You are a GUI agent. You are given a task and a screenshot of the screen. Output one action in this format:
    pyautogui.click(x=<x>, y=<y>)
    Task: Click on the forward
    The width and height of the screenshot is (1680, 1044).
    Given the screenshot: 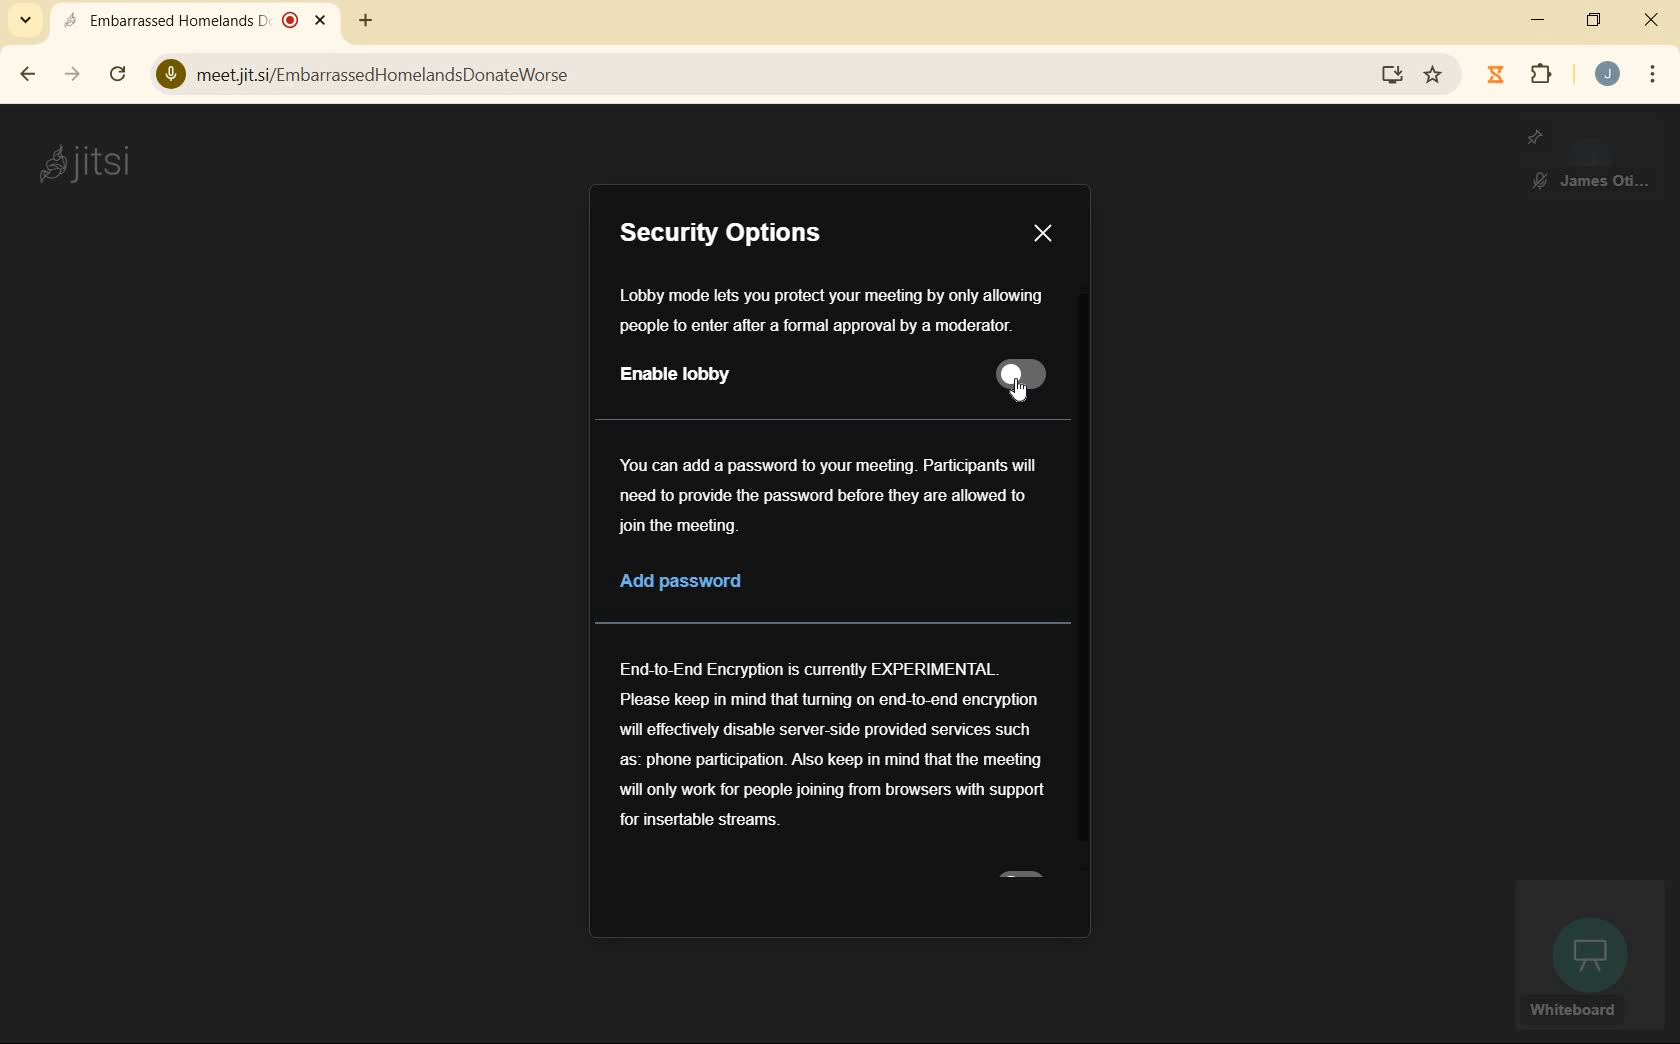 What is the action you would take?
    pyautogui.click(x=72, y=75)
    